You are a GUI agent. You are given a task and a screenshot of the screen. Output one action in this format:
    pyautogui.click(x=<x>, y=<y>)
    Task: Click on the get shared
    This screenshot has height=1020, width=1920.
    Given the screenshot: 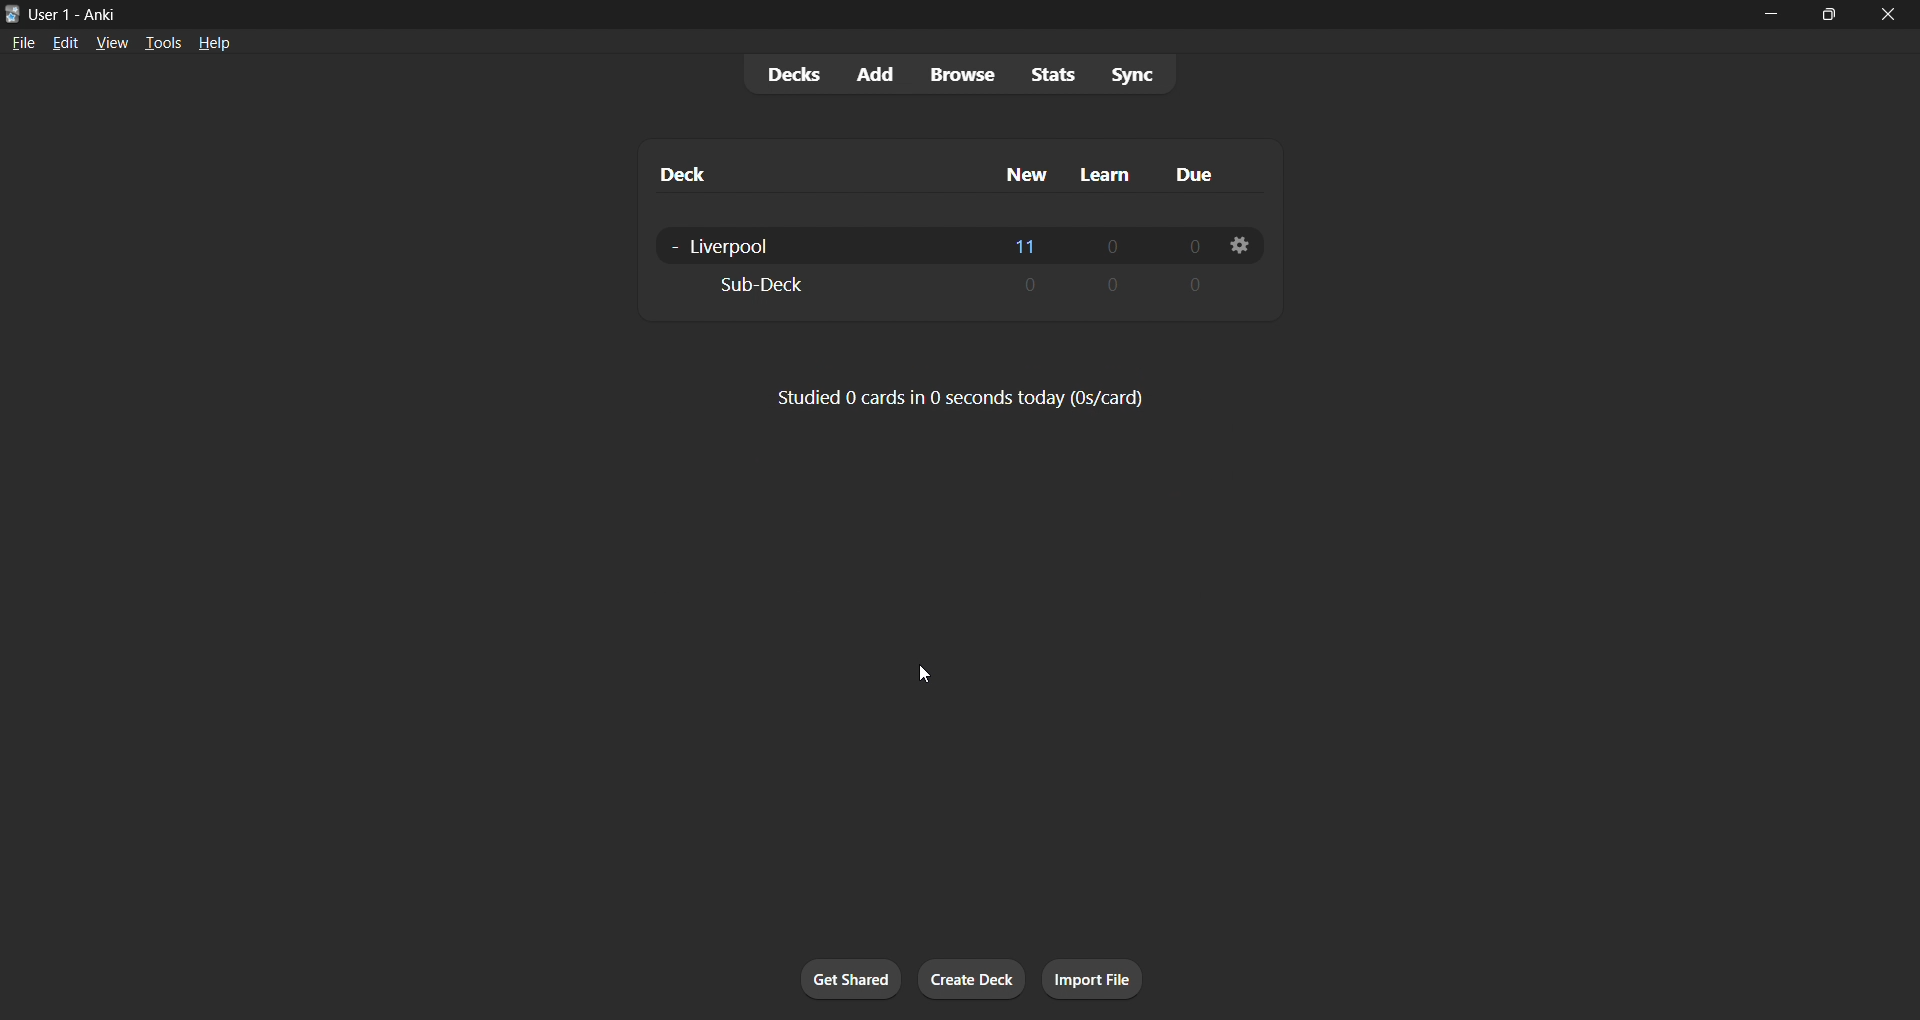 What is the action you would take?
    pyautogui.click(x=842, y=980)
    